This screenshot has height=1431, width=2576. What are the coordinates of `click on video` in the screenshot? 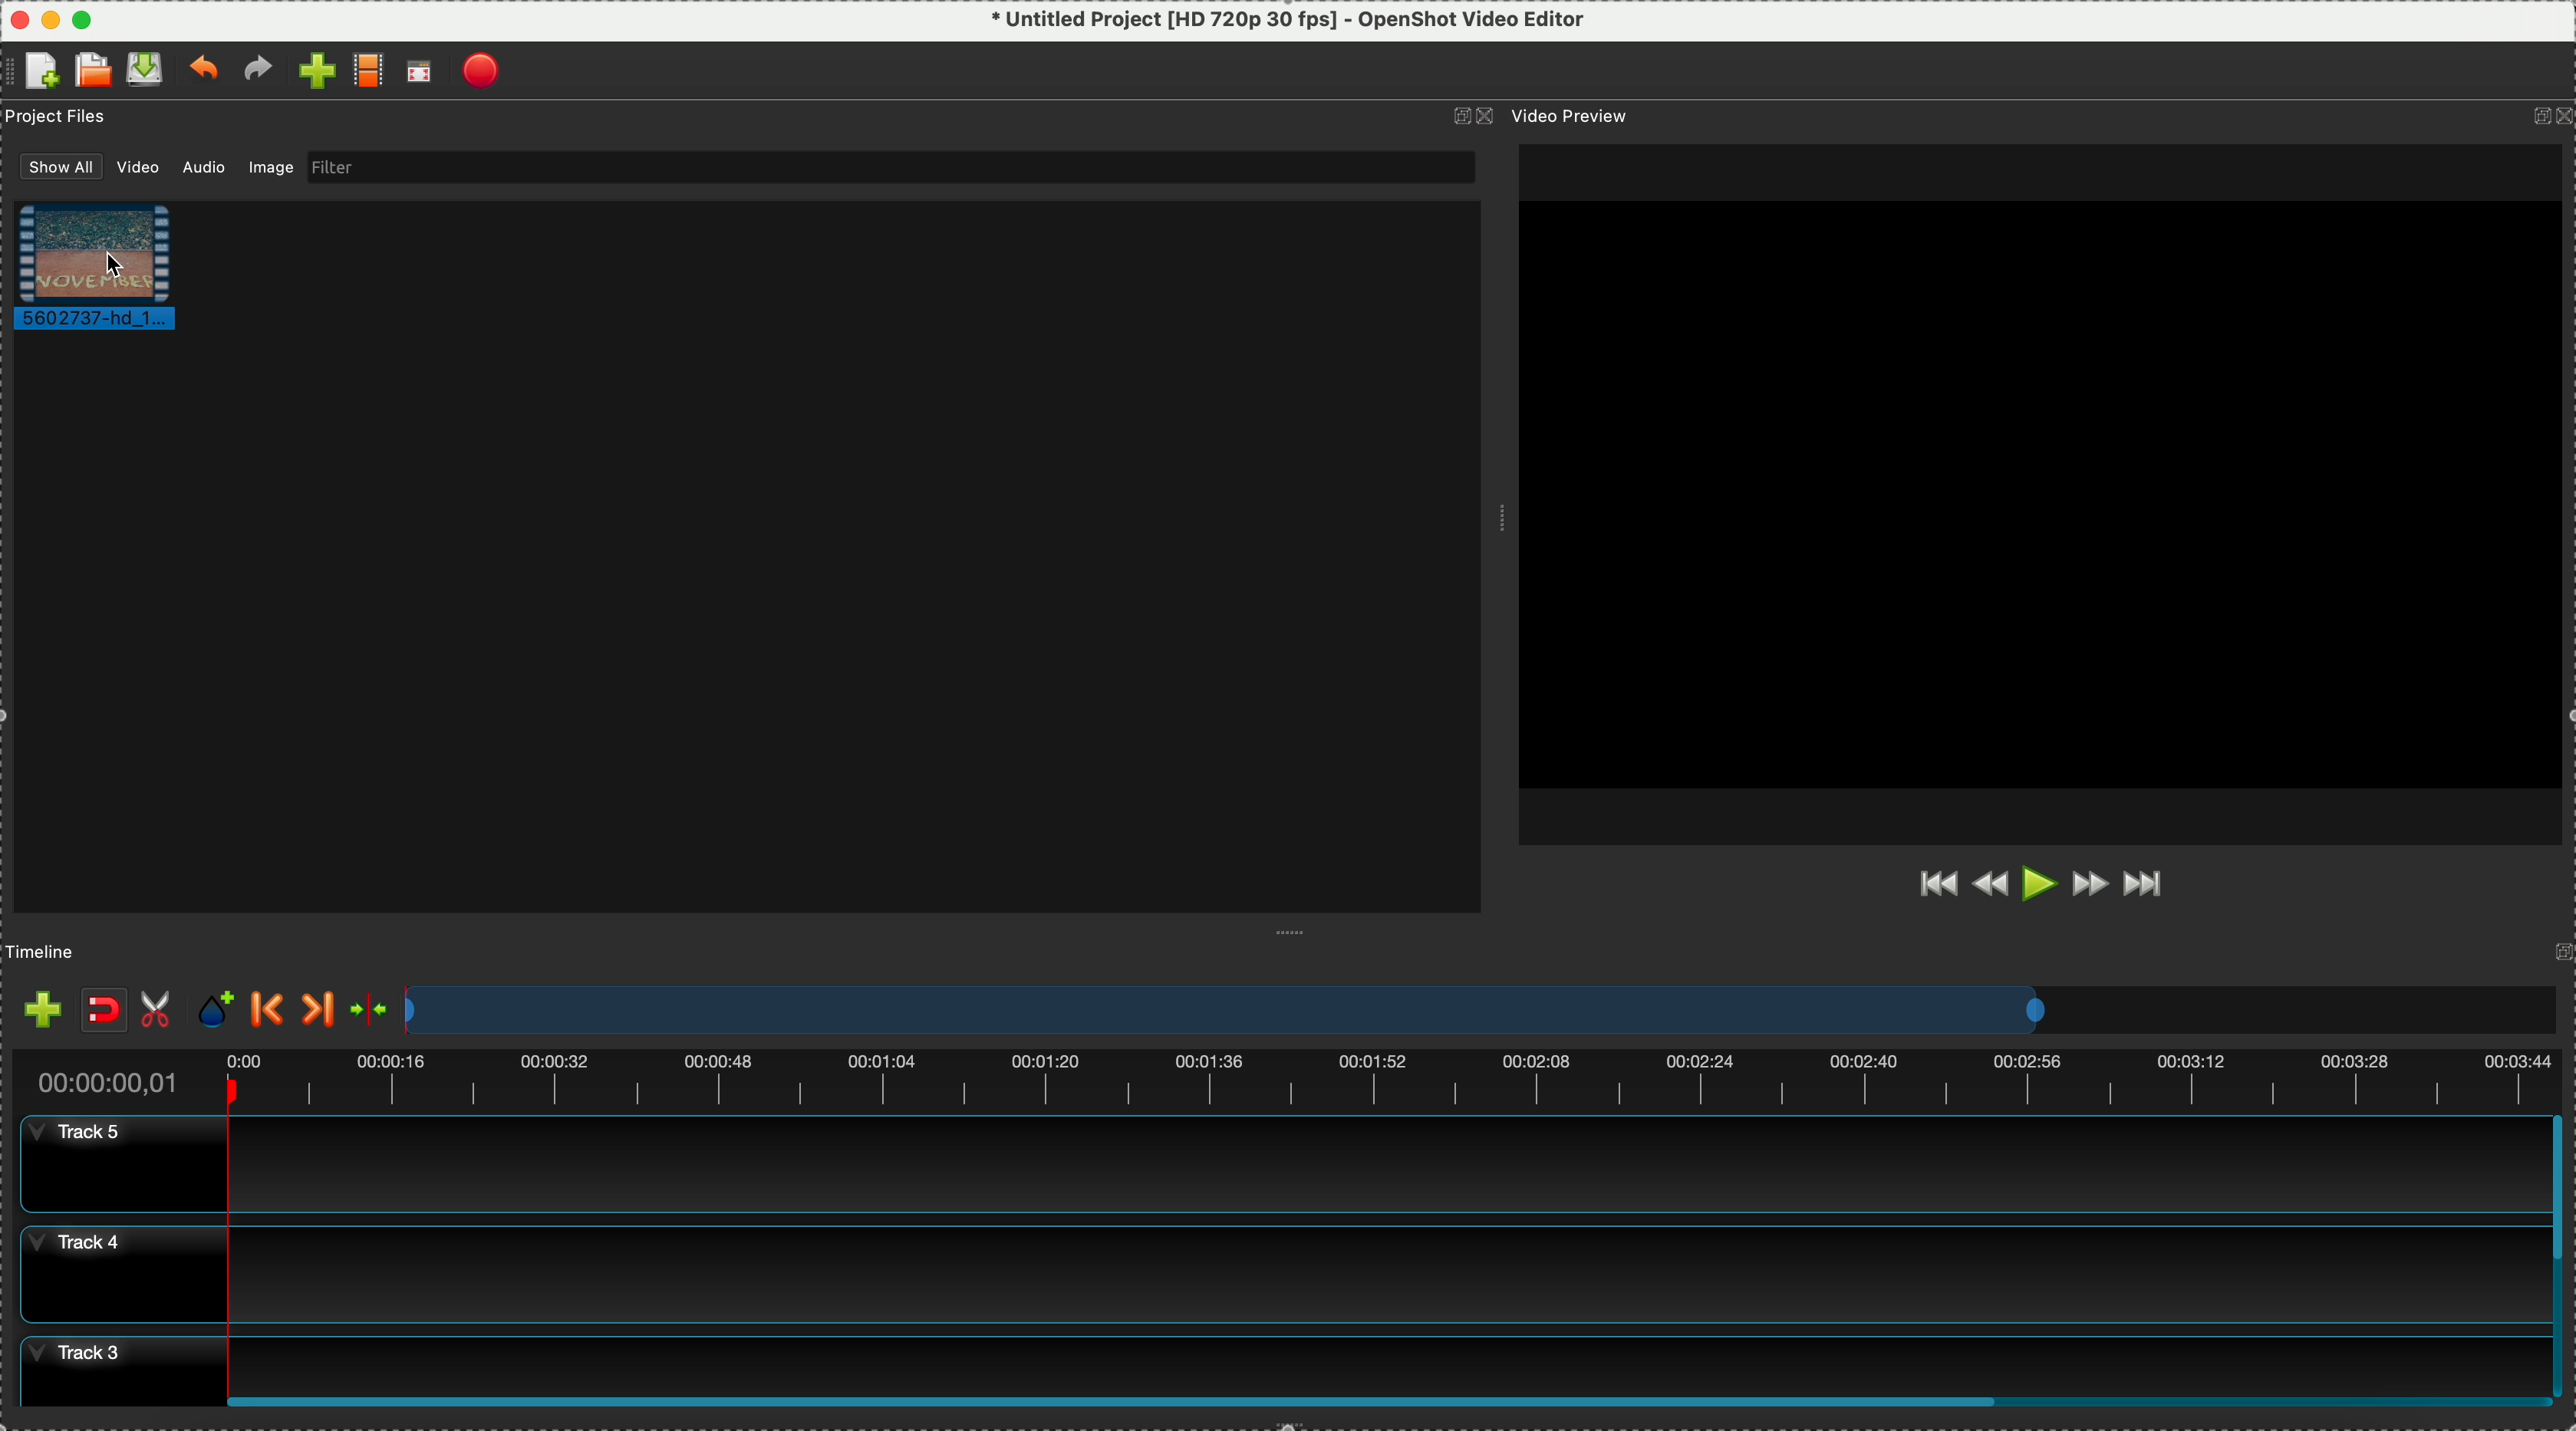 It's located at (108, 271).